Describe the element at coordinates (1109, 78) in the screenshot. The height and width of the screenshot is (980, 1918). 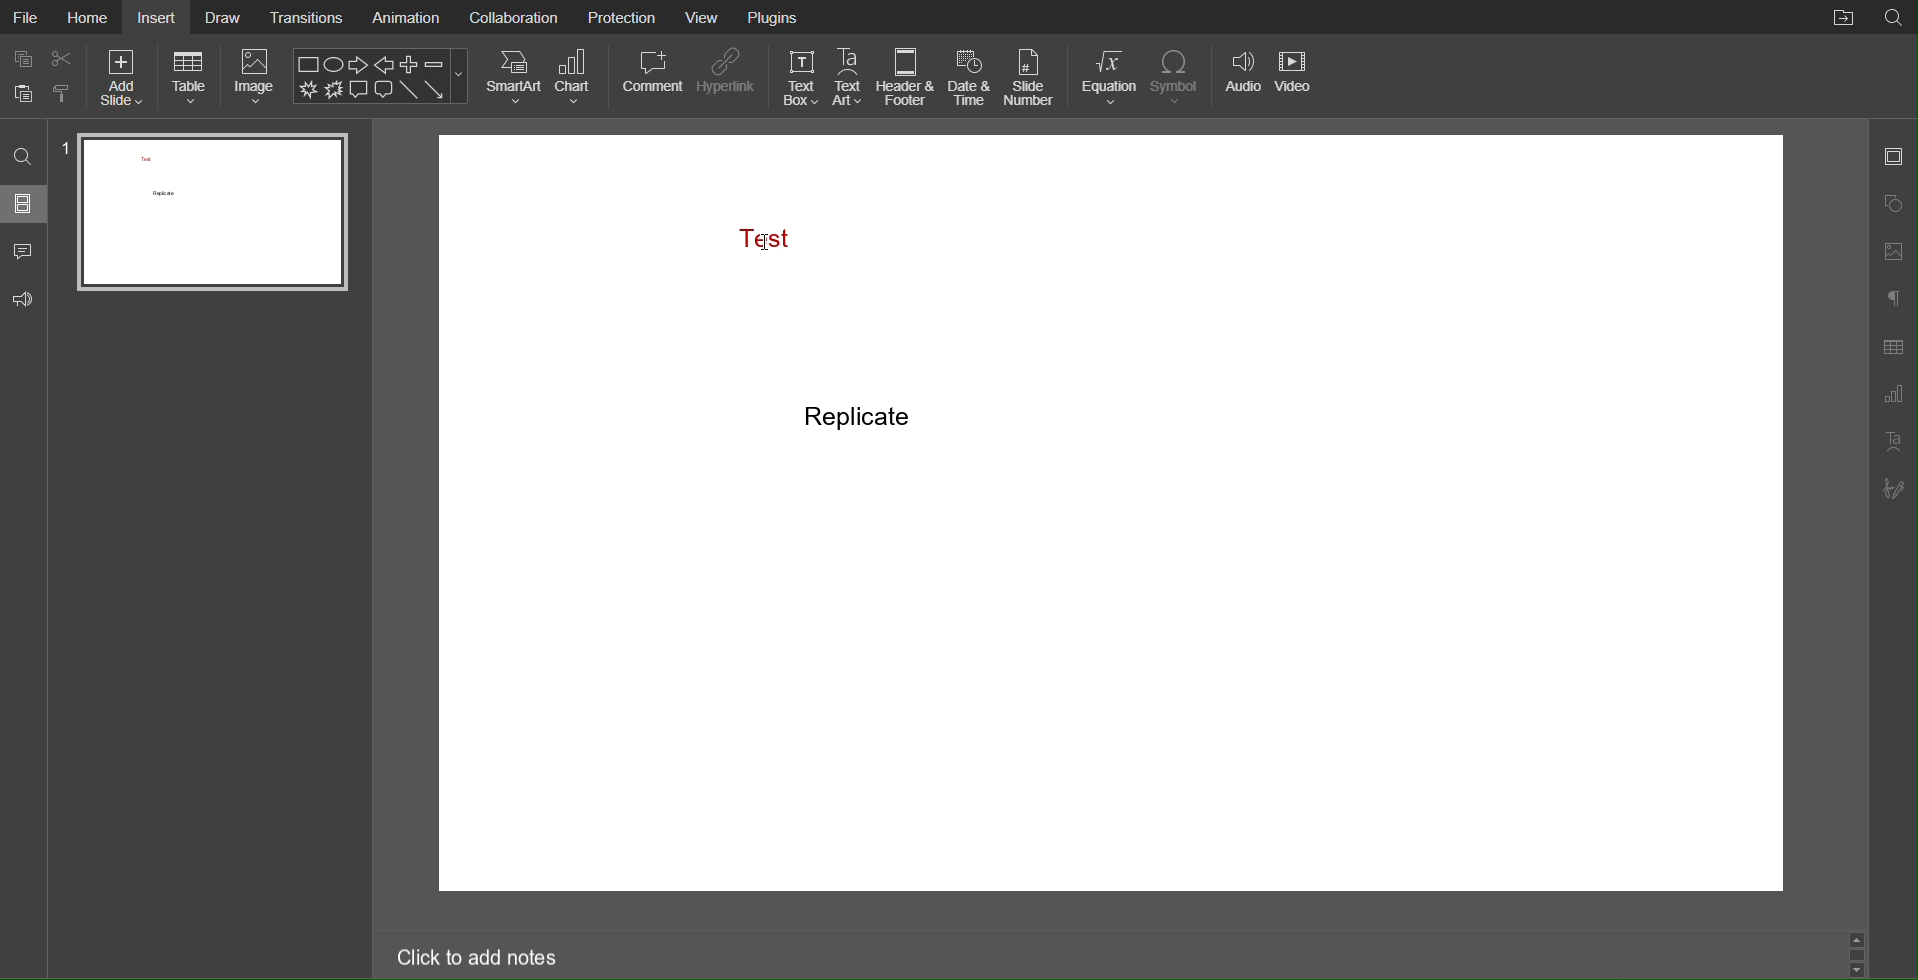
I see `Equation` at that location.